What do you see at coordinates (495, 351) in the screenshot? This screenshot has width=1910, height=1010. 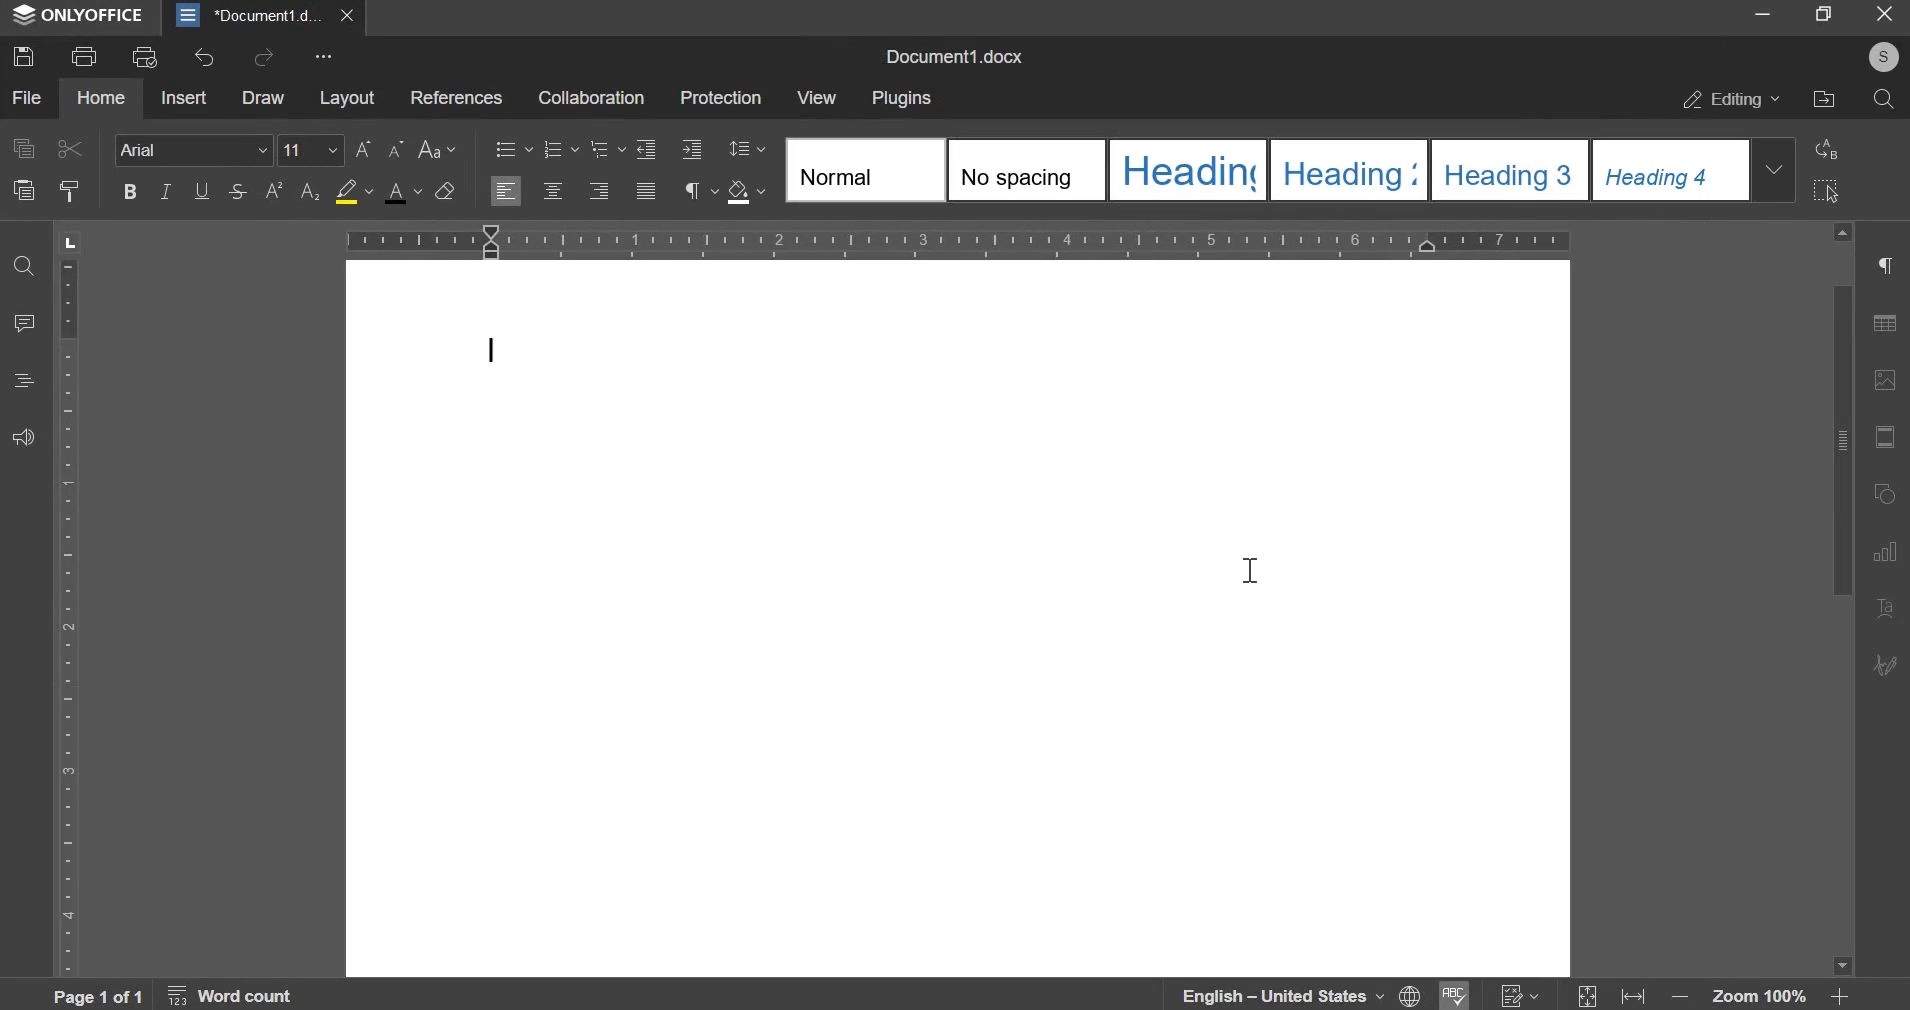 I see `current typing indictor` at bounding box center [495, 351].